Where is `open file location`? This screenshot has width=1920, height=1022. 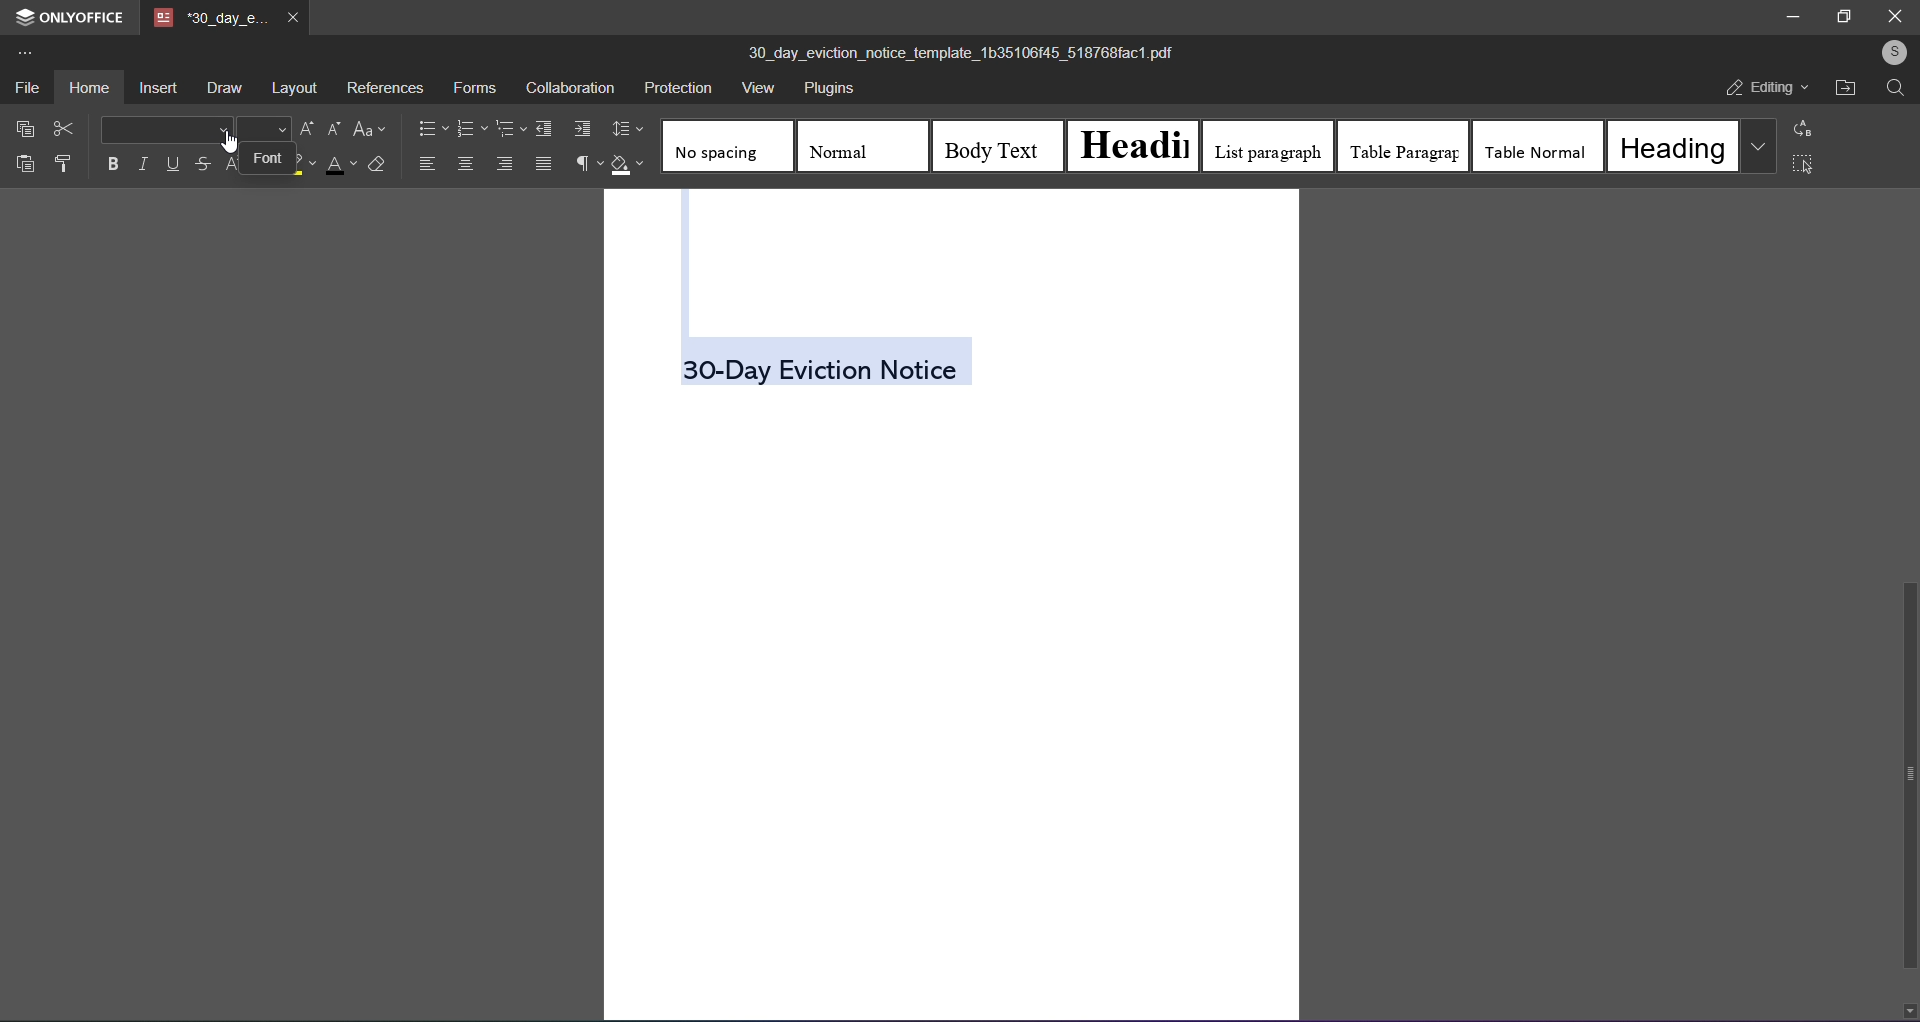 open file location is located at coordinates (1844, 87).